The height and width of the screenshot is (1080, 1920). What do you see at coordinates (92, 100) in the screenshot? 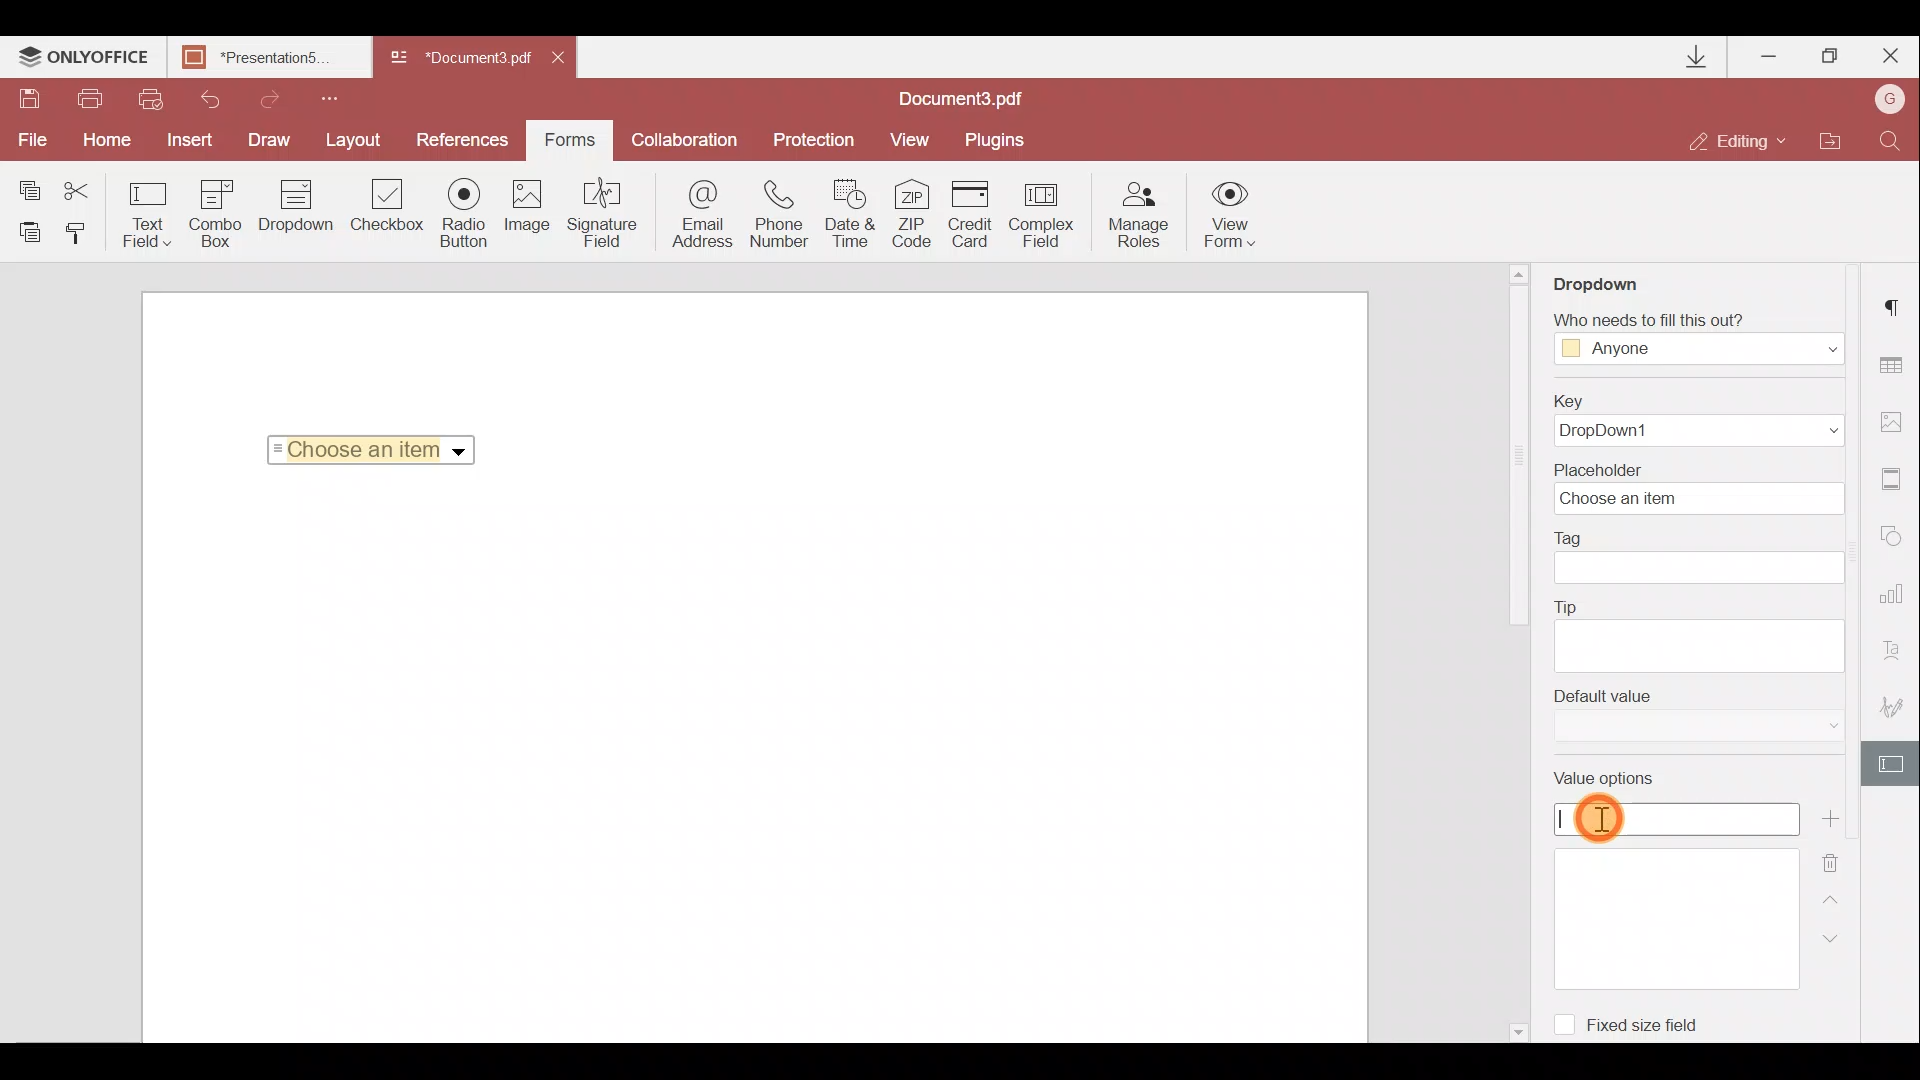
I see `Print file` at bounding box center [92, 100].